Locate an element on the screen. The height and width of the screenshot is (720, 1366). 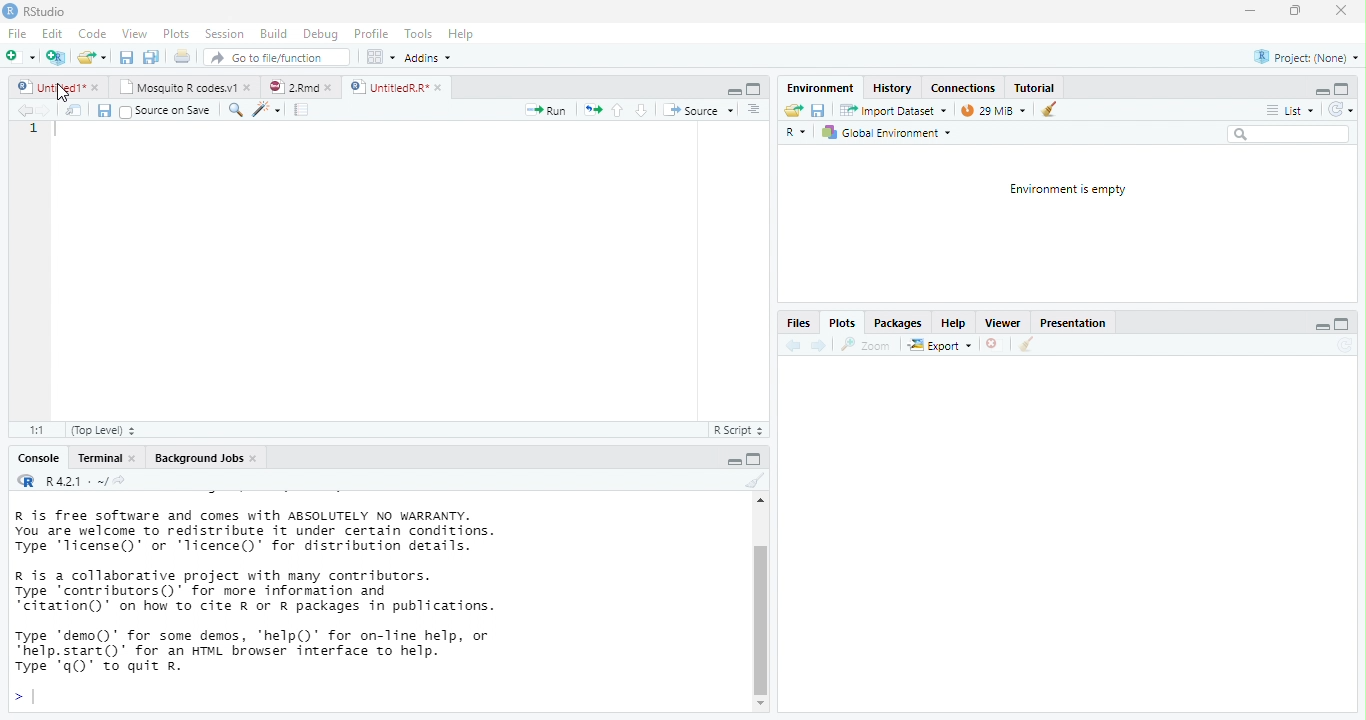
minimize is located at coordinates (1319, 93).